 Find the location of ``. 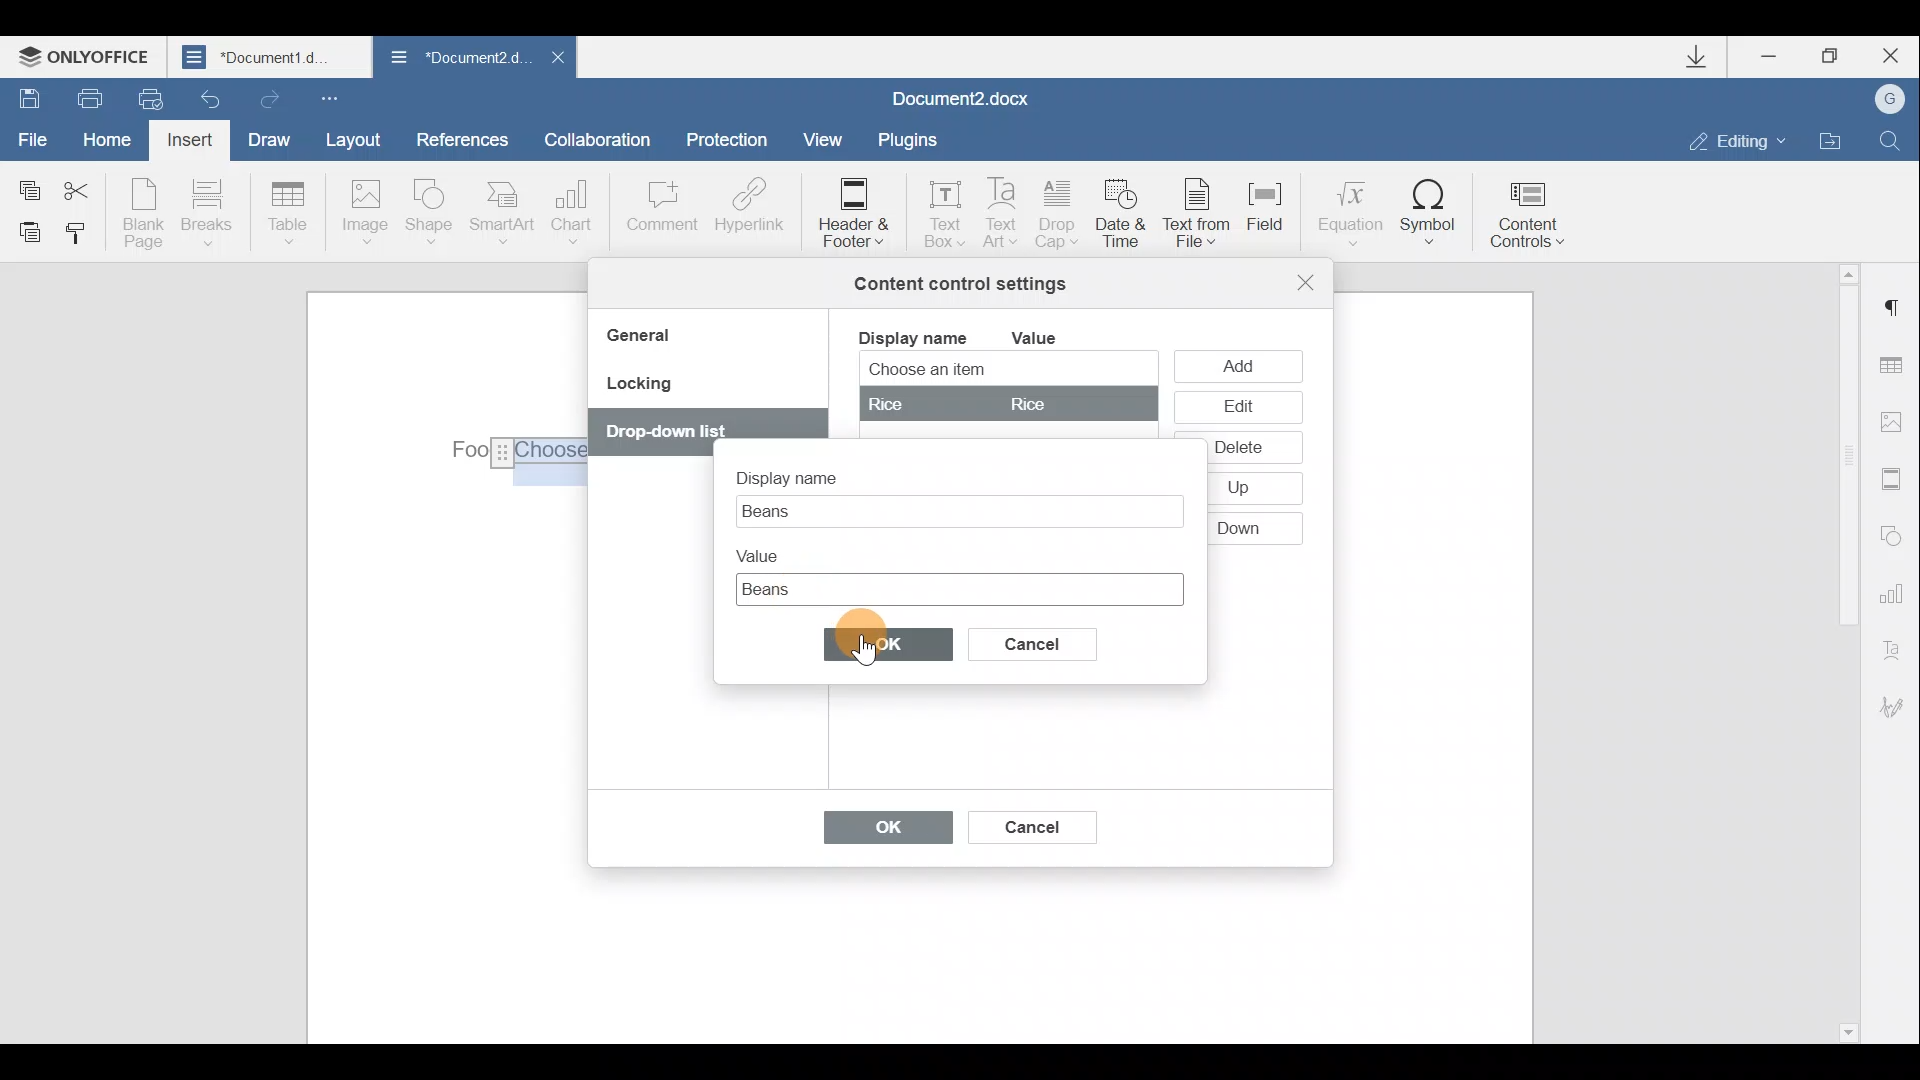

 is located at coordinates (1241, 488).